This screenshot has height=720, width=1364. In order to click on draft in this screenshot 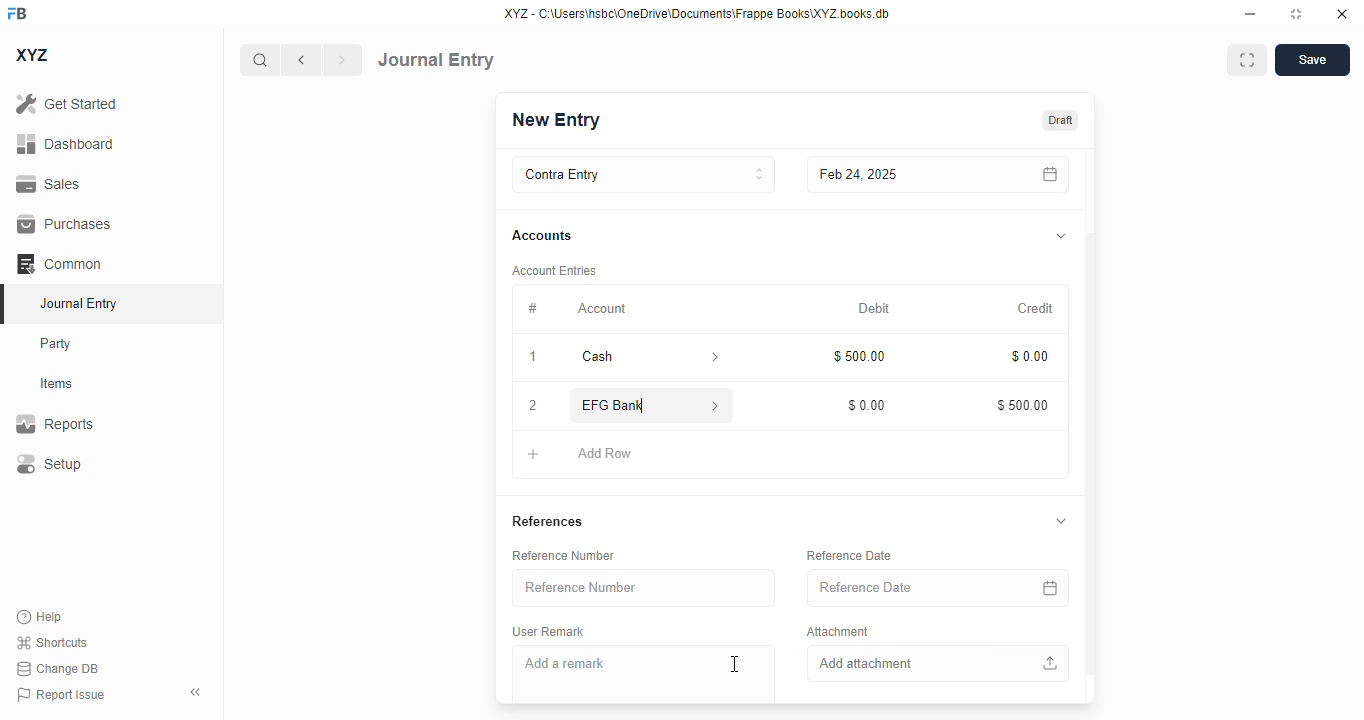, I will do `click(1061, 119)`.